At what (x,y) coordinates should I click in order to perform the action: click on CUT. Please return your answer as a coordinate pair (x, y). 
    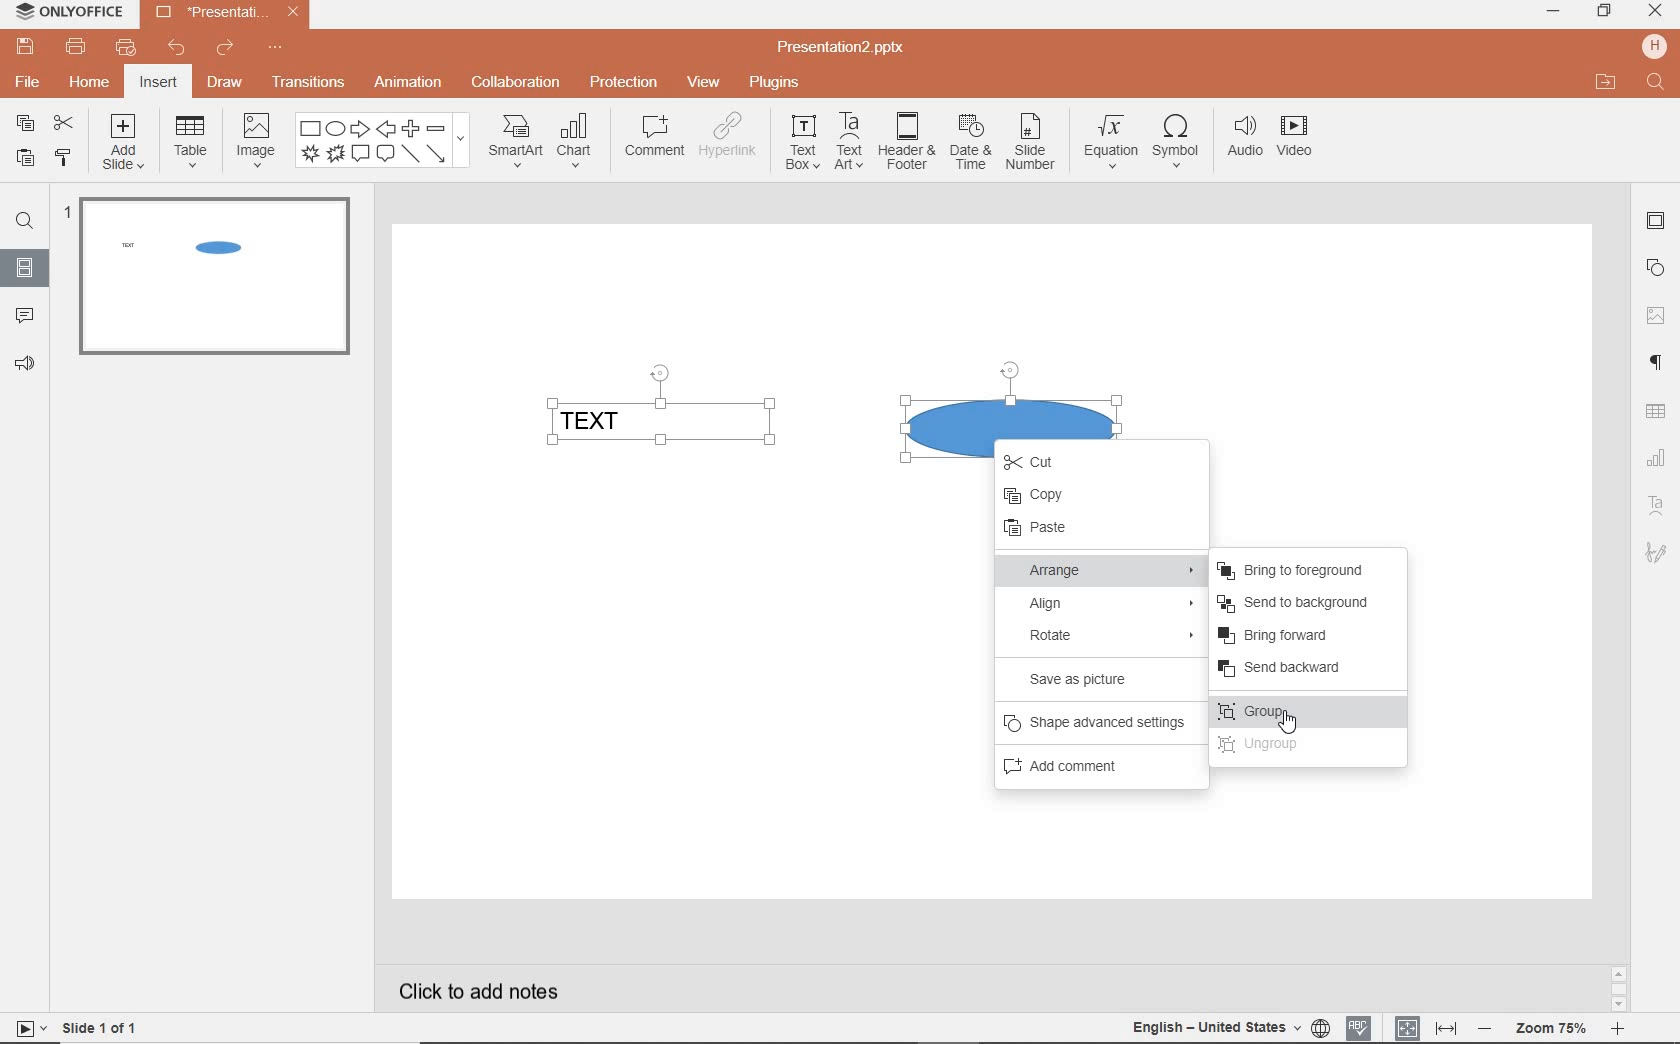
    Looking at the image, I should click on (1043, 460).